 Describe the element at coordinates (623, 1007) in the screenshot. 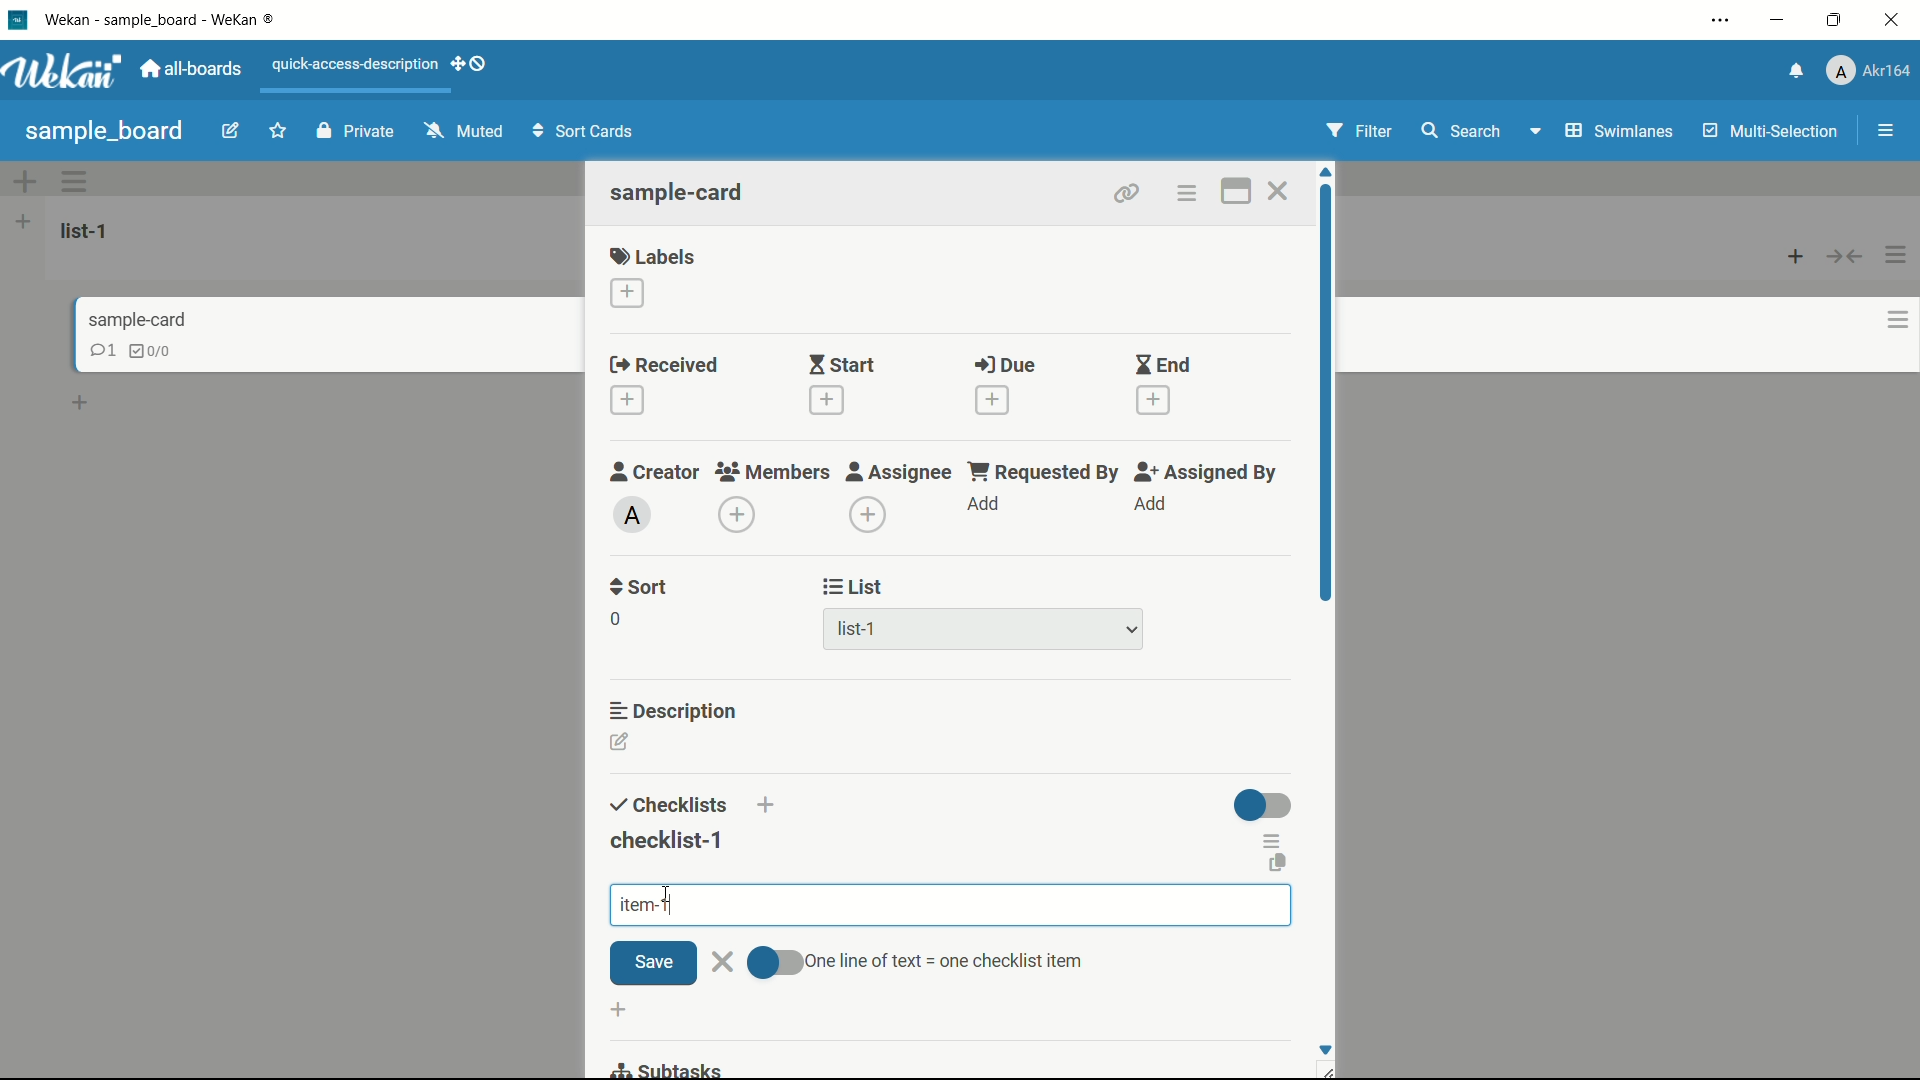

I see `add` at that location.